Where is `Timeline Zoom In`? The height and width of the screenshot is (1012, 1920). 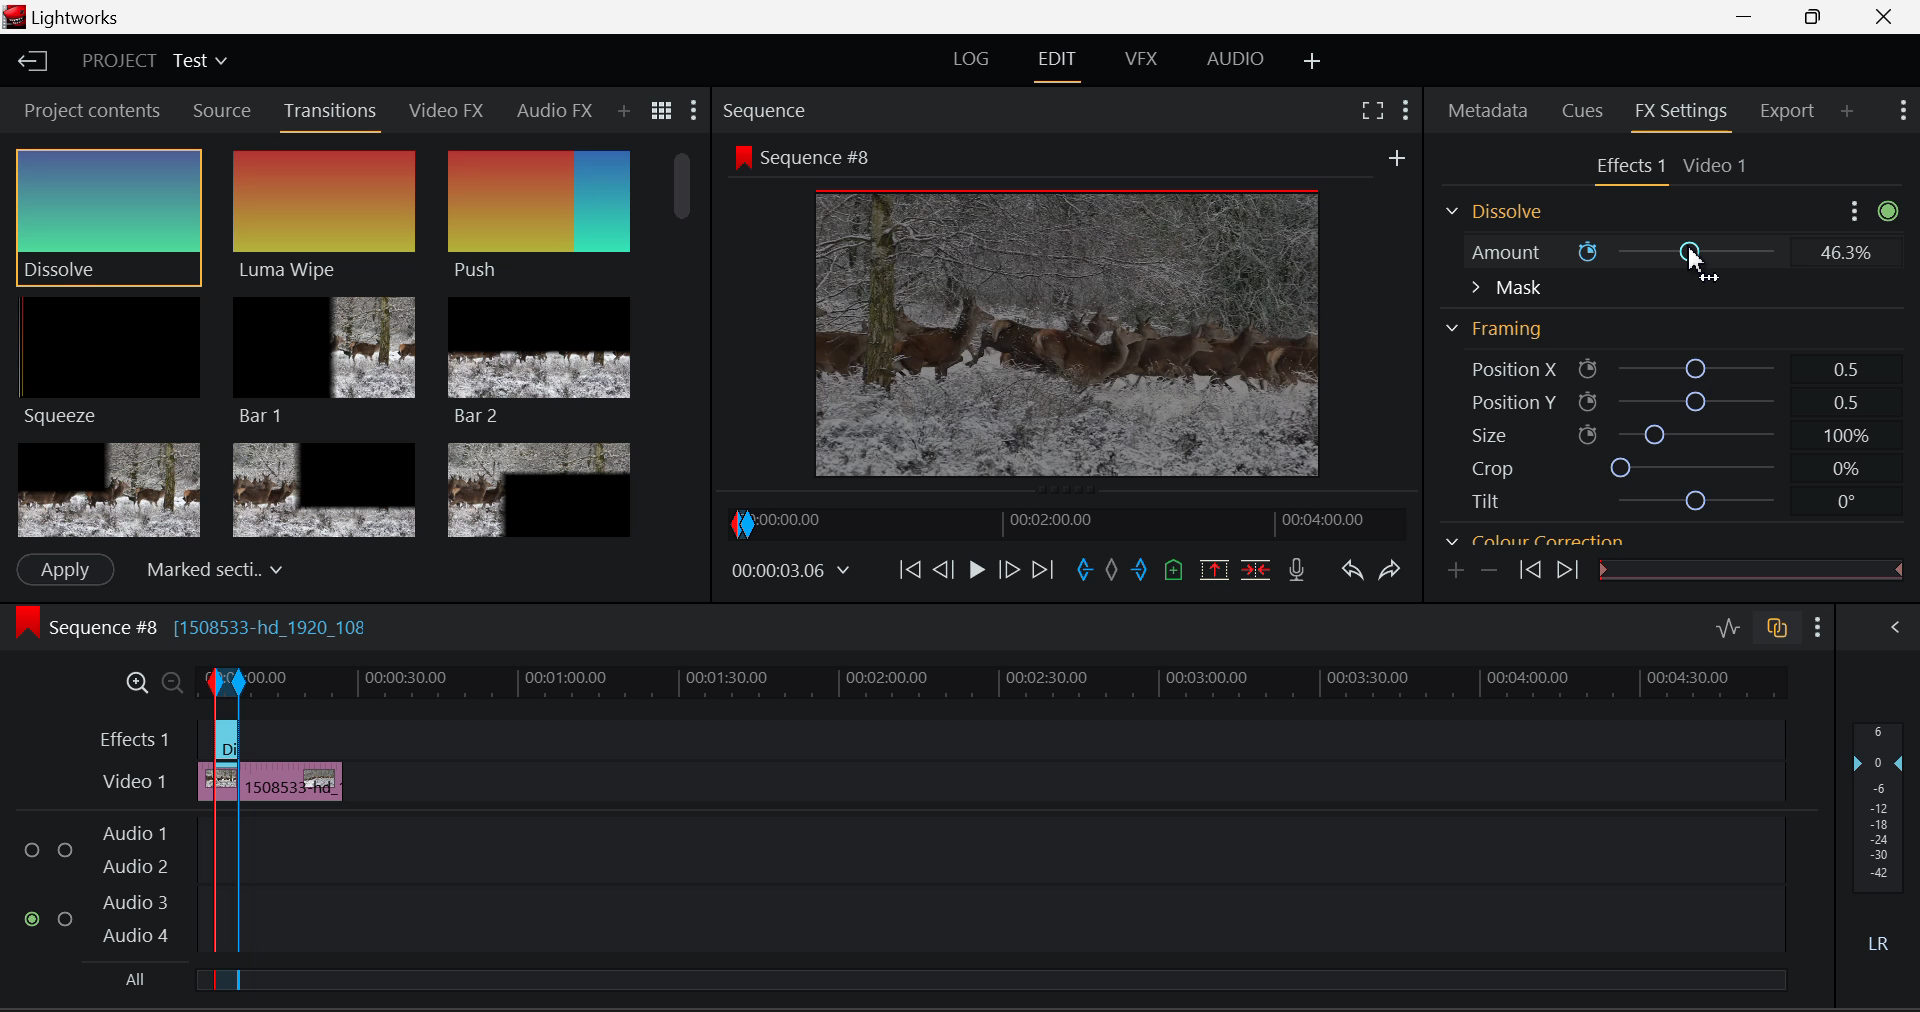 Timeline Zoom In is located at coordinates (132, 682).